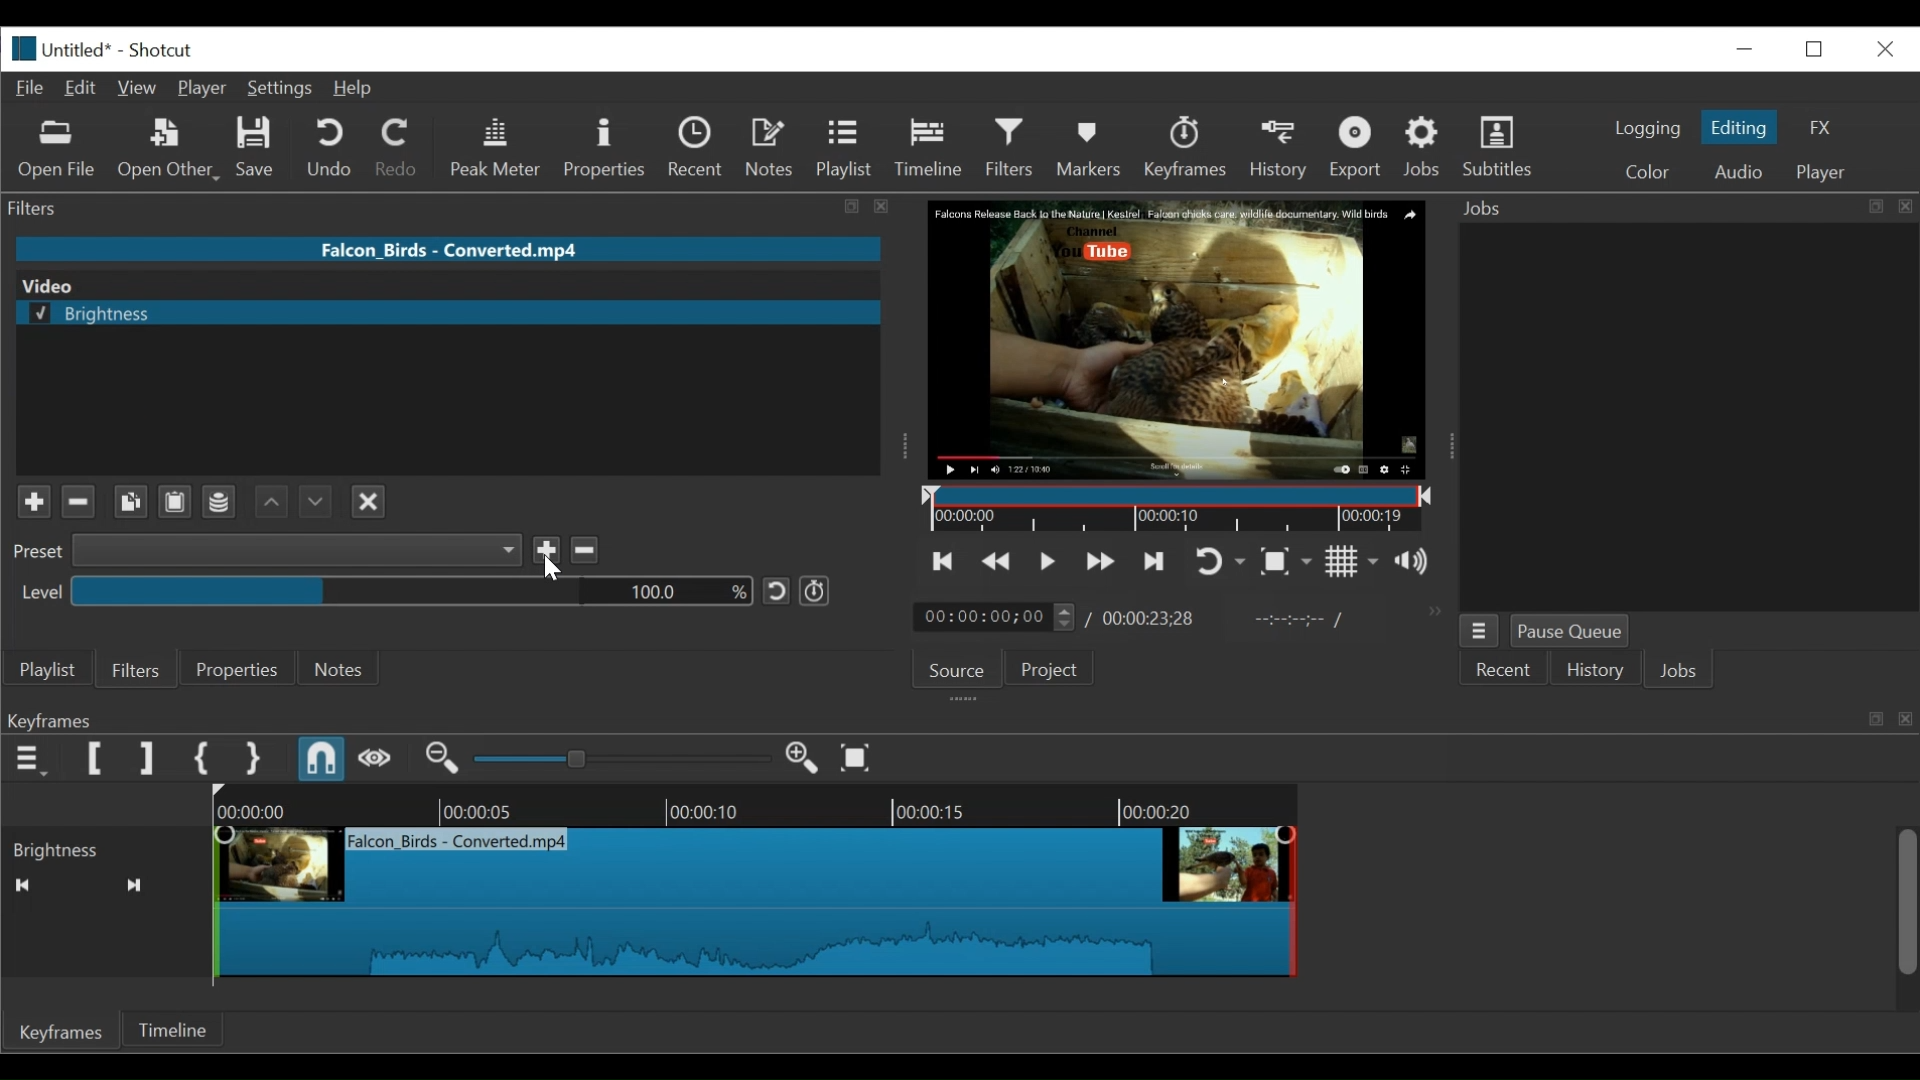 Image resolution: width=1920 pixels, height=1080 pixels. I want to click on minimize, so click(1815, 49).